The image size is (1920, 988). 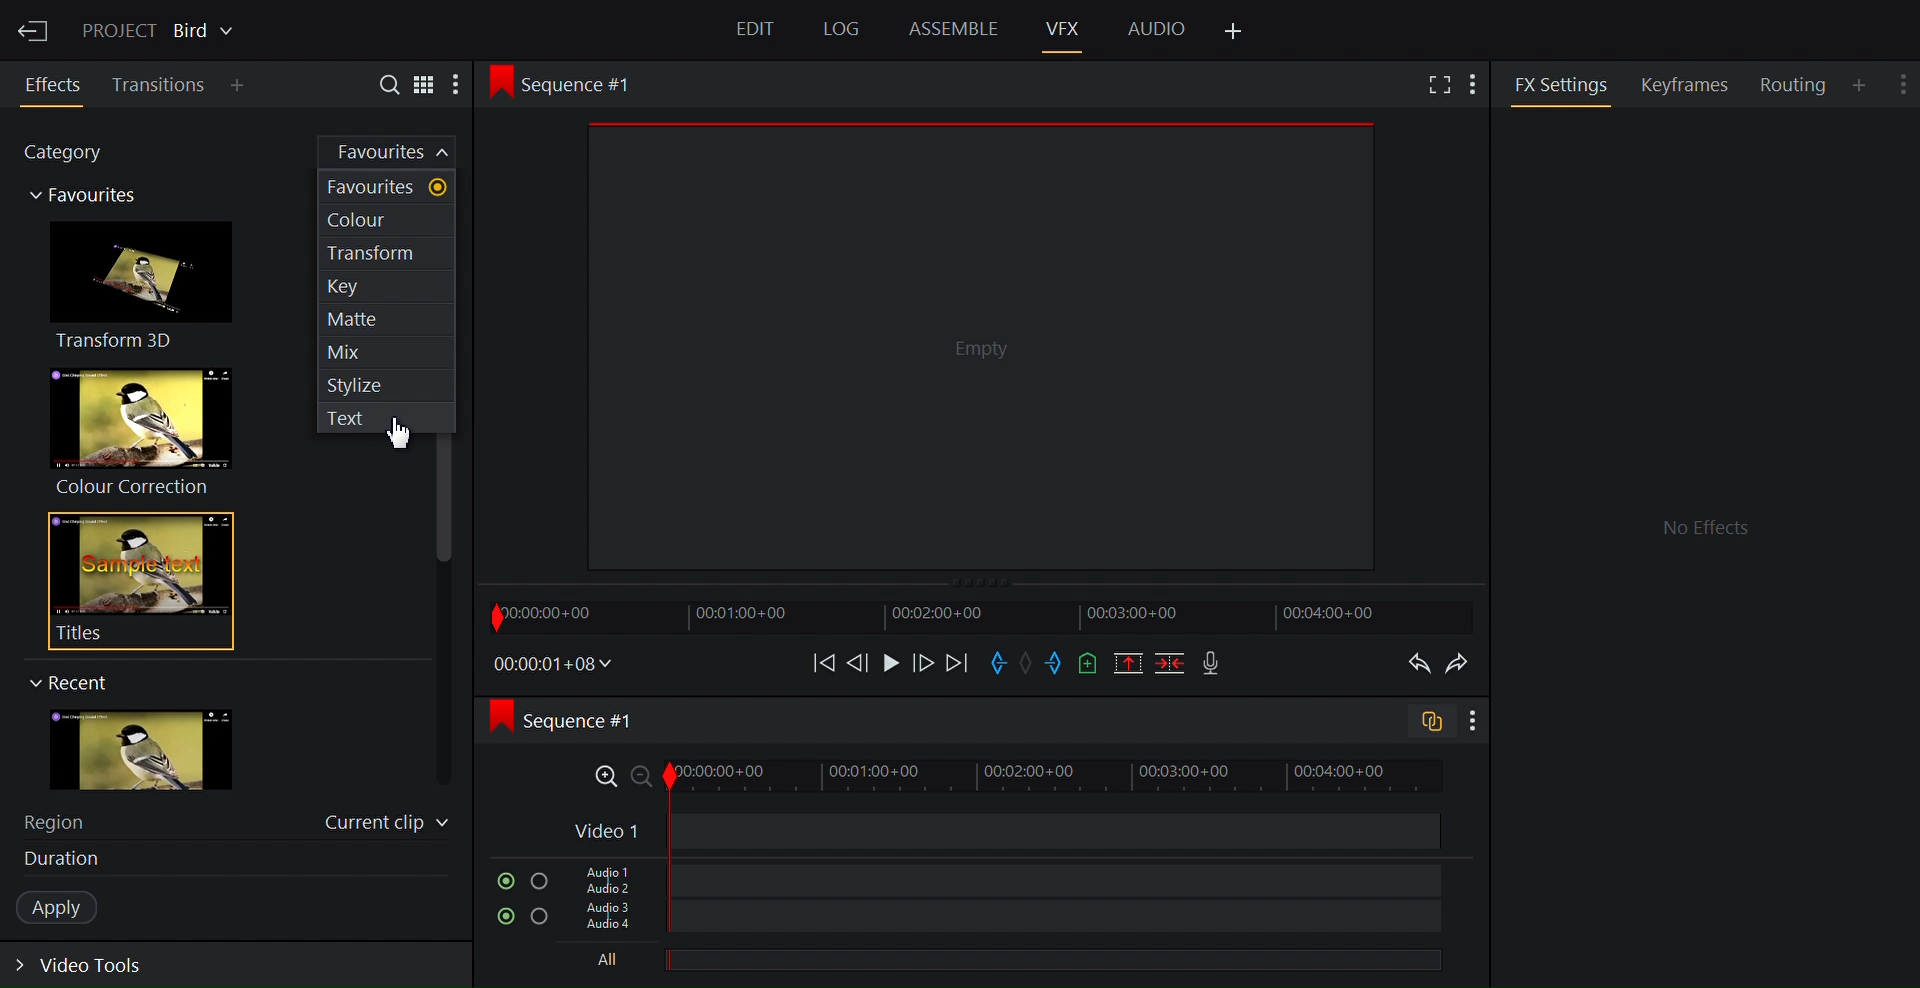 I want to click on Keyframes, so click(x=1693, y=84).